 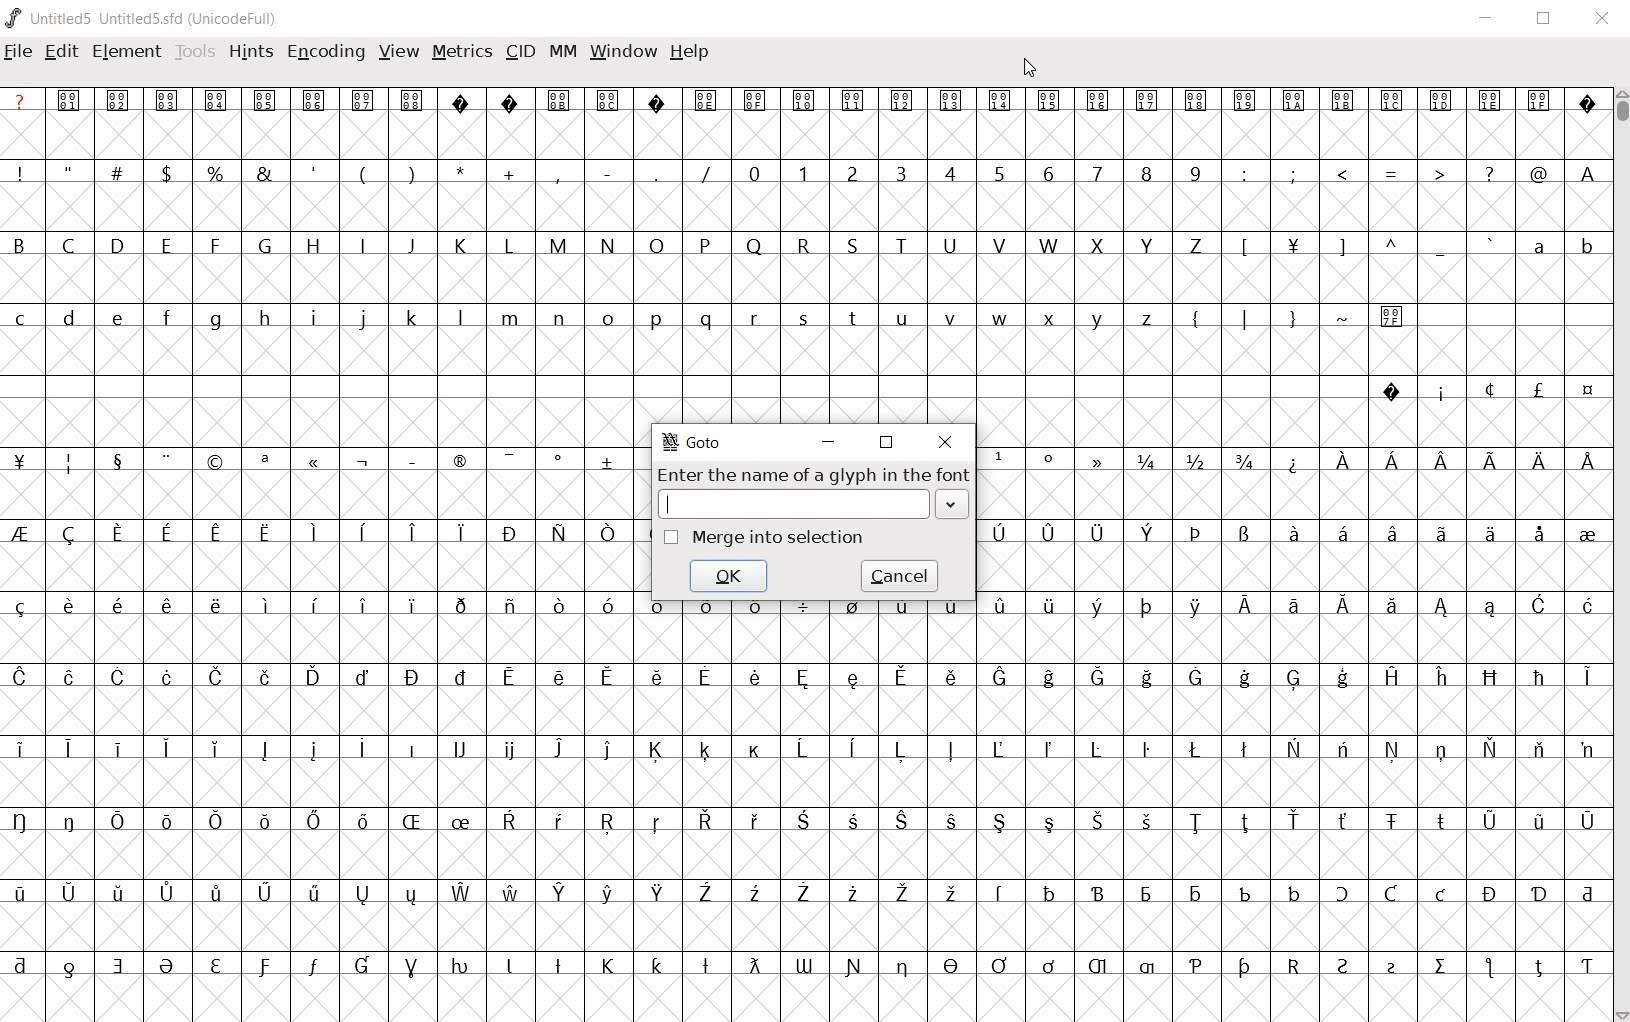 I want to click on Symbol, so click(x=998, y=748).